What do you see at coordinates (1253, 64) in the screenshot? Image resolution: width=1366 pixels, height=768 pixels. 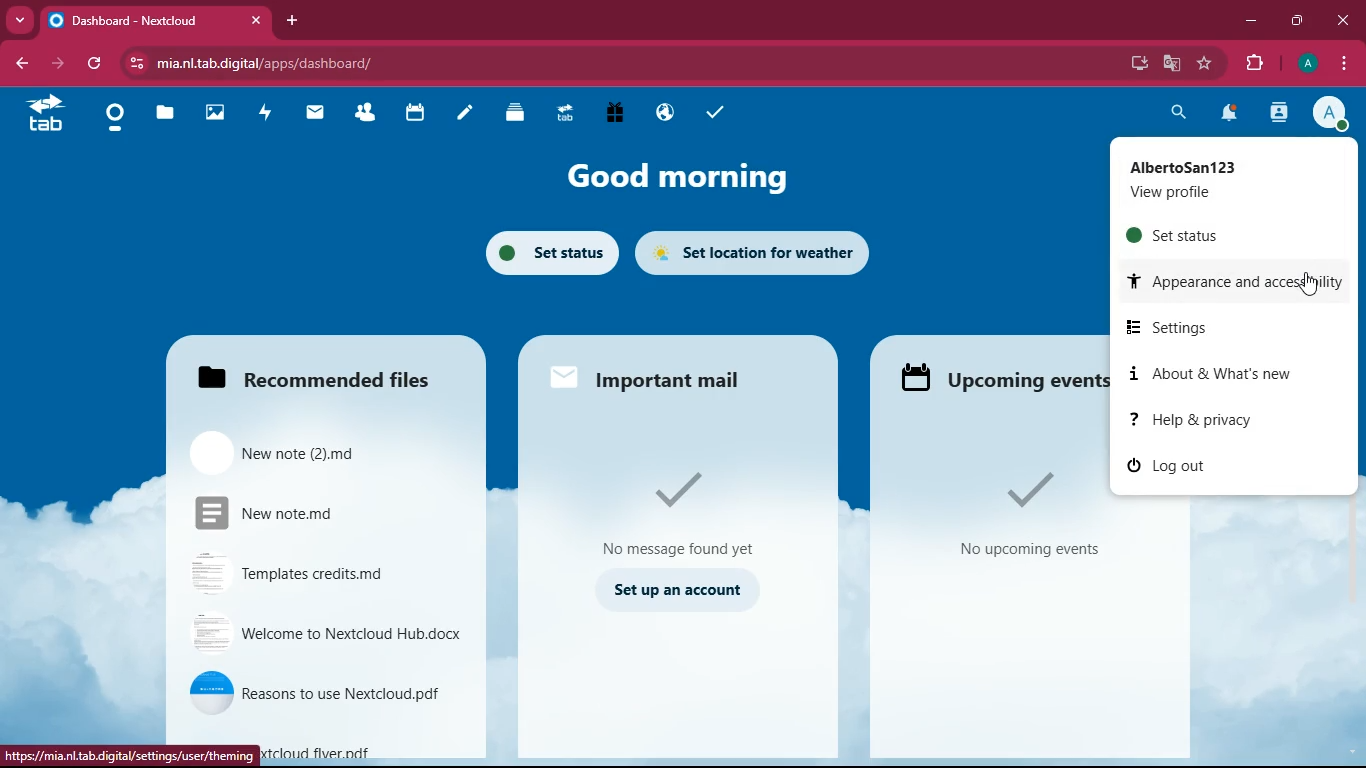 I see `extensions` at bounding box center [1253, 64].